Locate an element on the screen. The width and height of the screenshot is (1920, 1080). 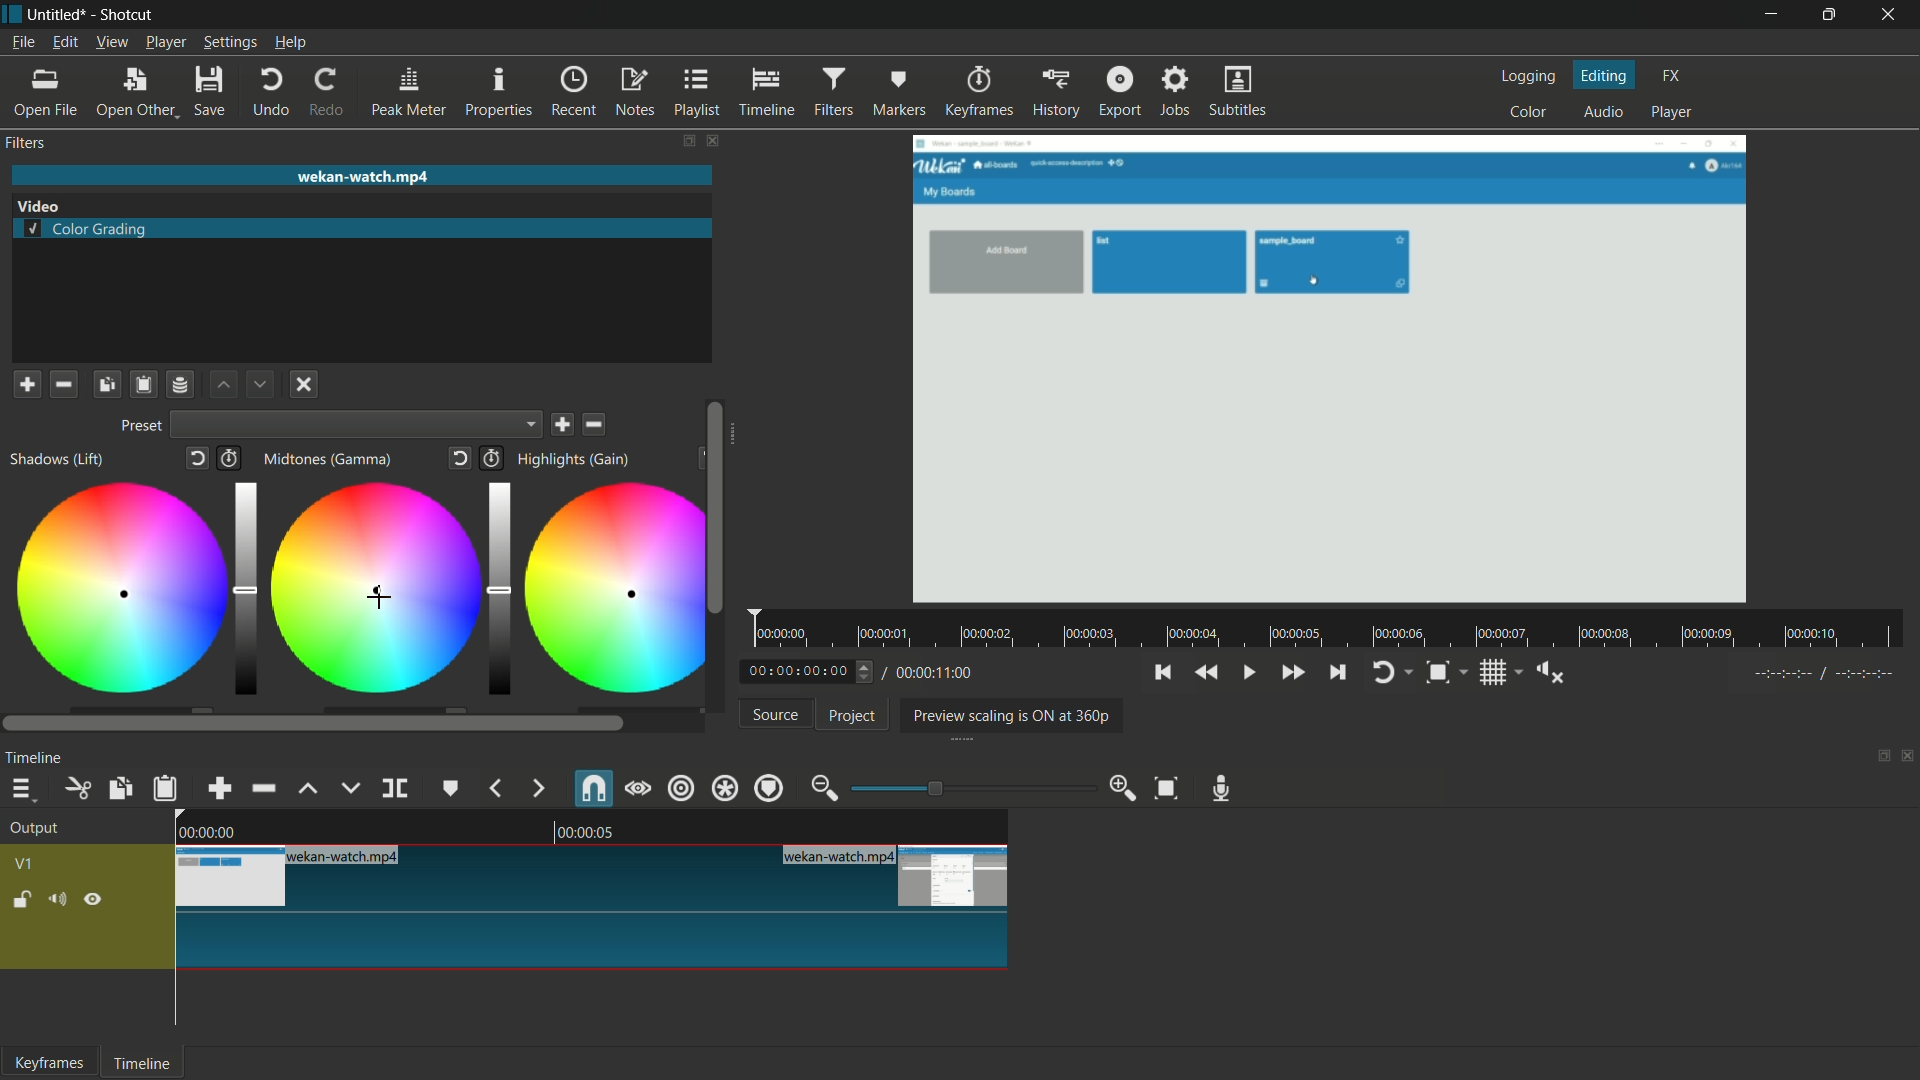
color adjustment is located at coordinates (373, 586).